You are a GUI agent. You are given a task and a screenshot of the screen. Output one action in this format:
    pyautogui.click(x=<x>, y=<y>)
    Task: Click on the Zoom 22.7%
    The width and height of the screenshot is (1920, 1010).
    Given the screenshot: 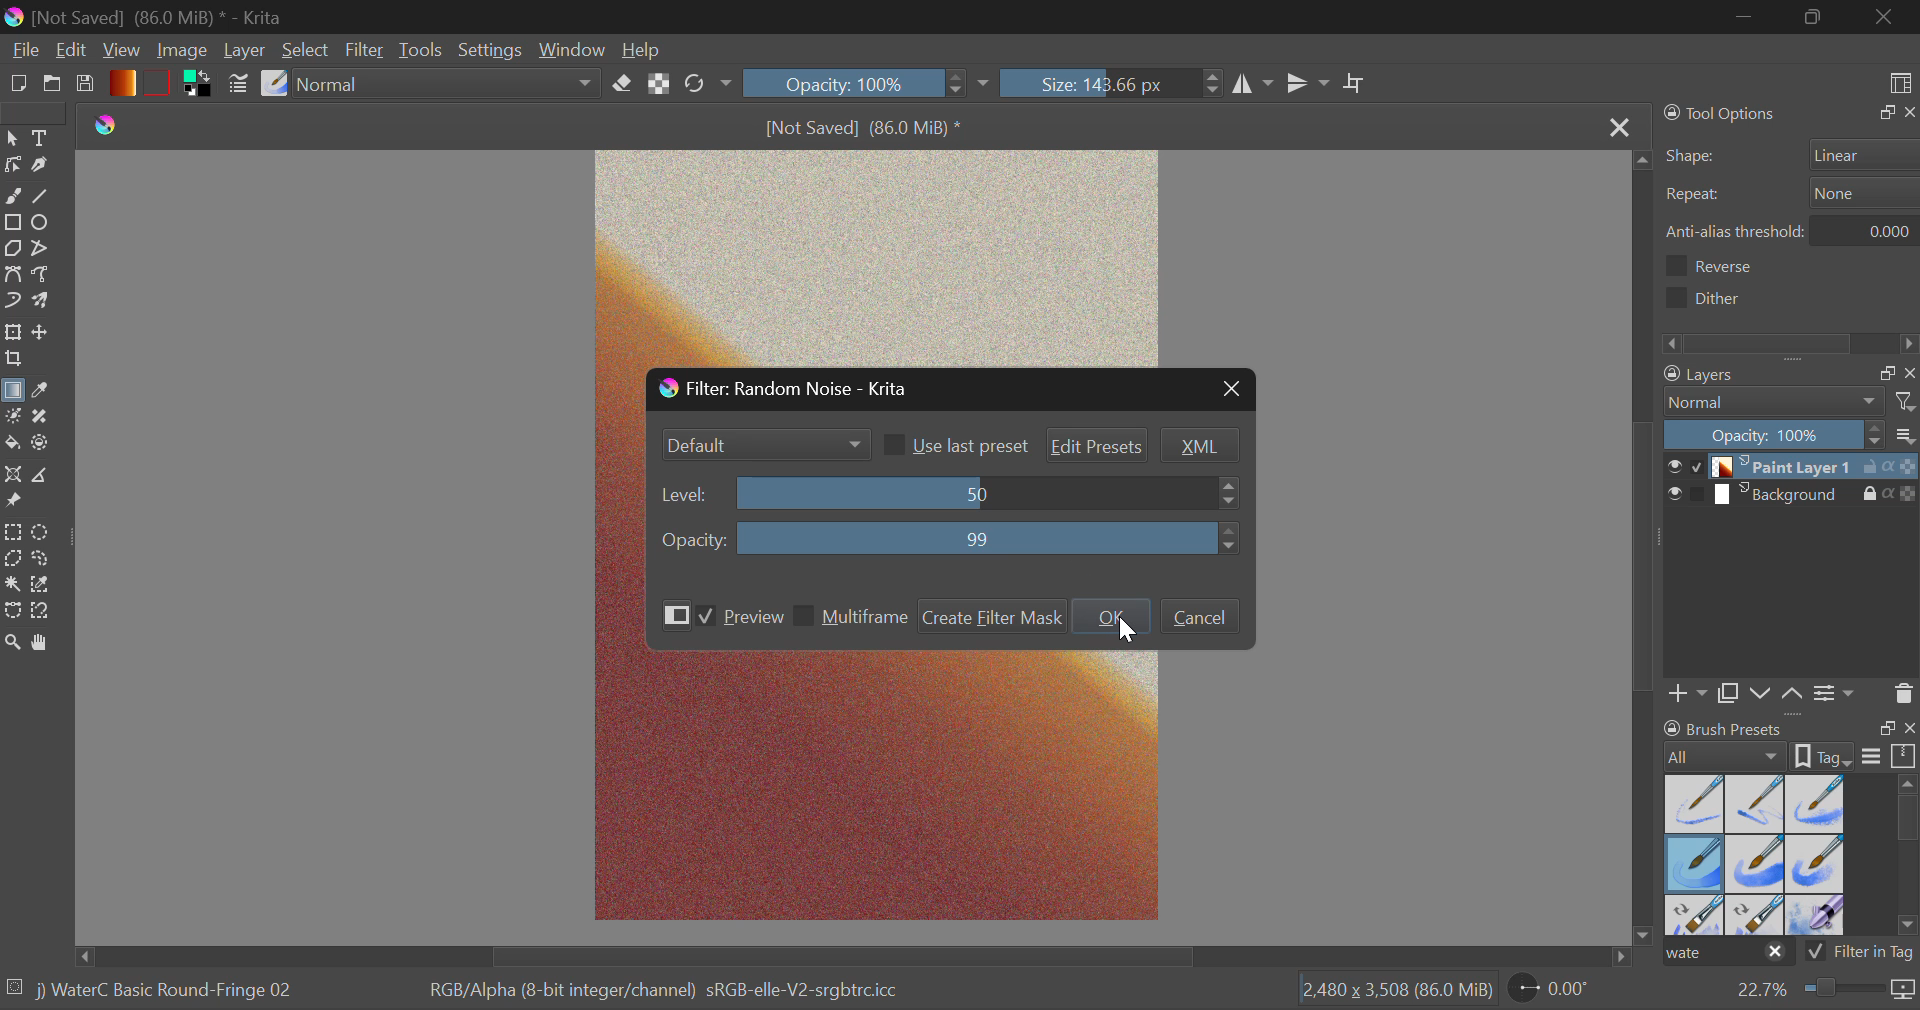 What is the action you would take?
    pyautogui.click(x=1822, y=994)
    